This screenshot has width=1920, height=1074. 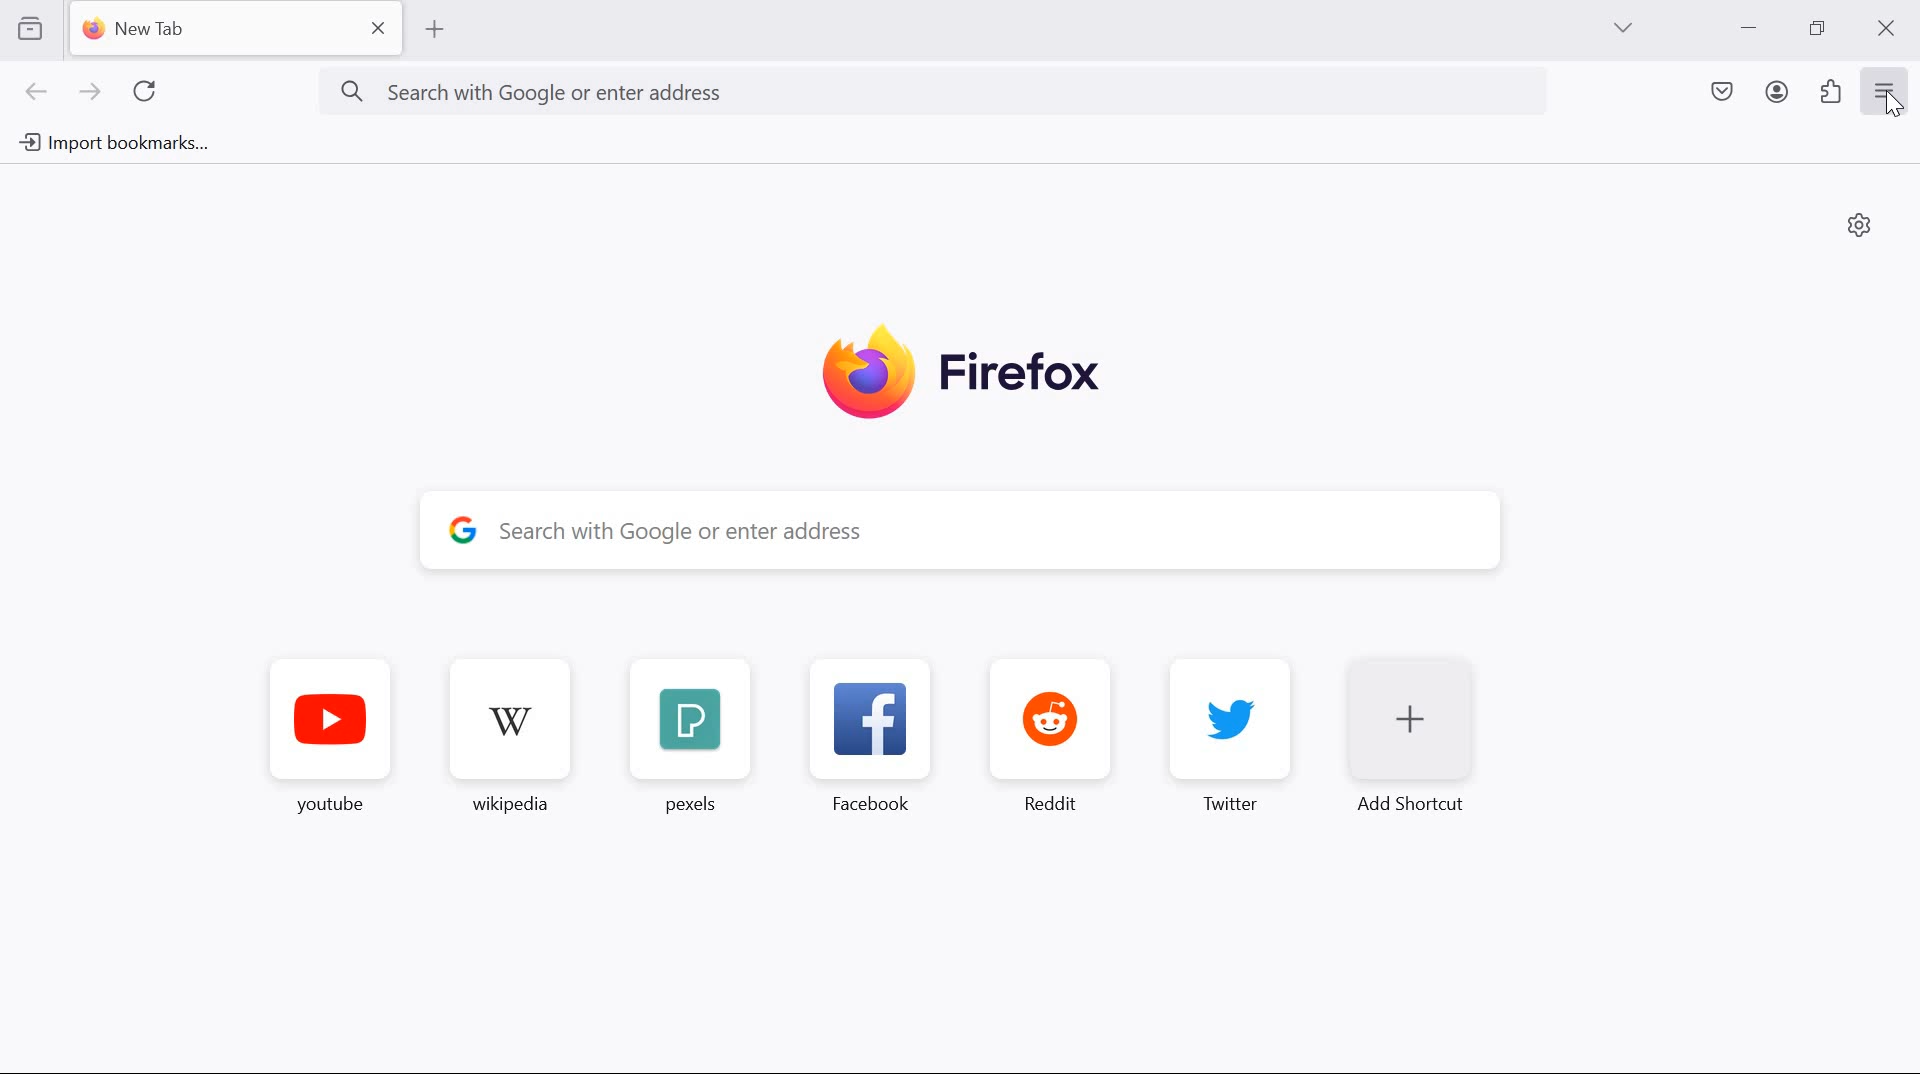 I want to click on wikipedia, so click(x=512, y=729).